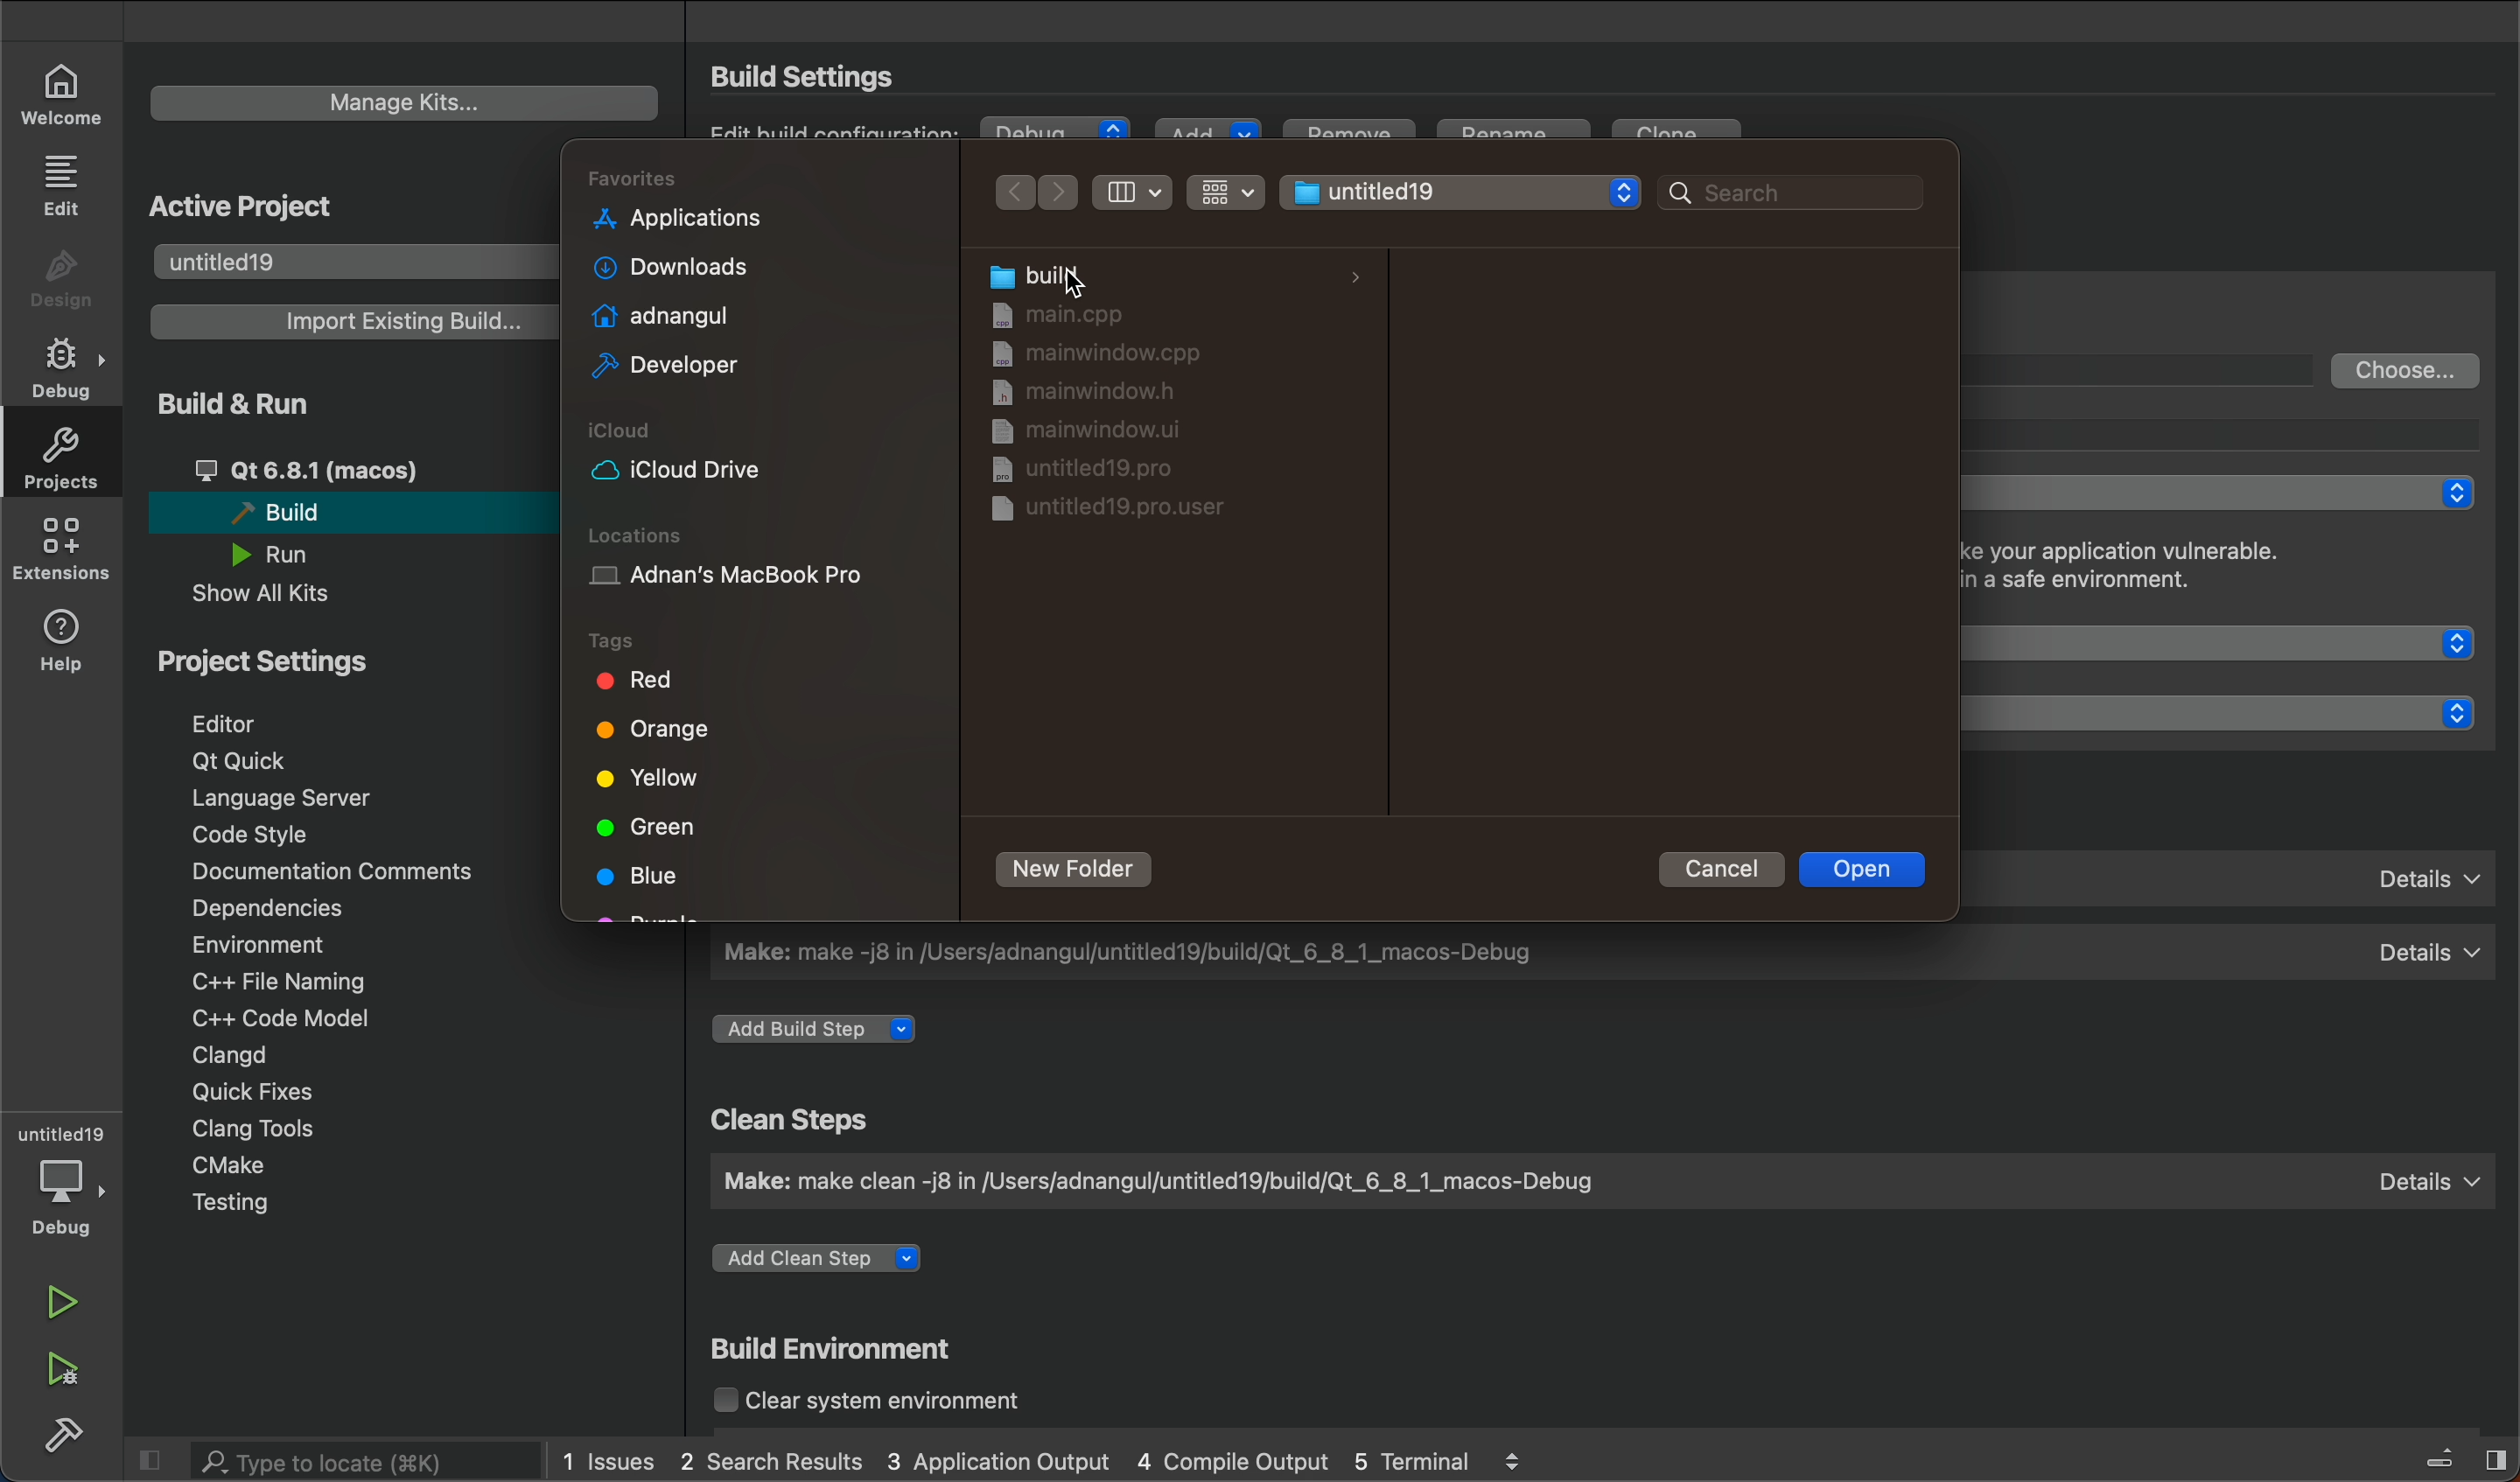 The width and height of the screenshot is (2520, 1482). Describe the element at coordinates (68, 1198) in the screenshot. I see `debug` at that location.